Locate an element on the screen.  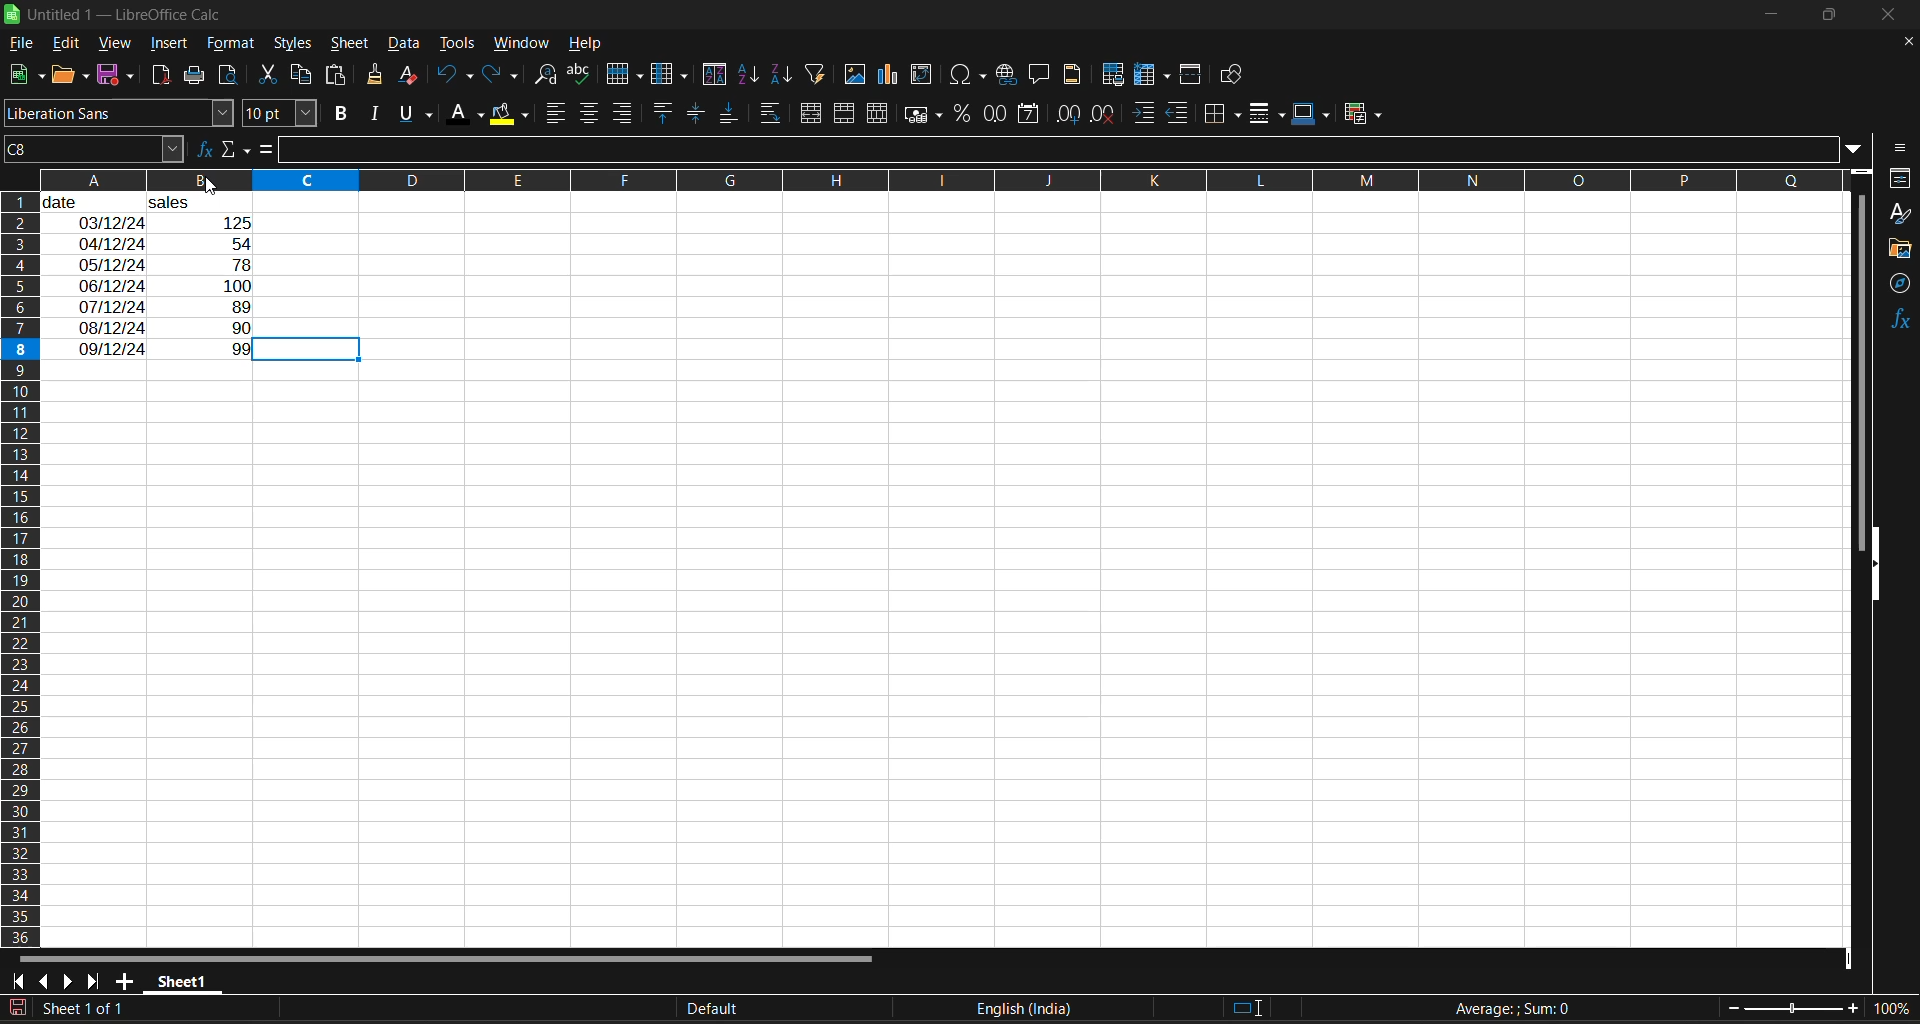
format as currency is located at coordinates (923, 118).